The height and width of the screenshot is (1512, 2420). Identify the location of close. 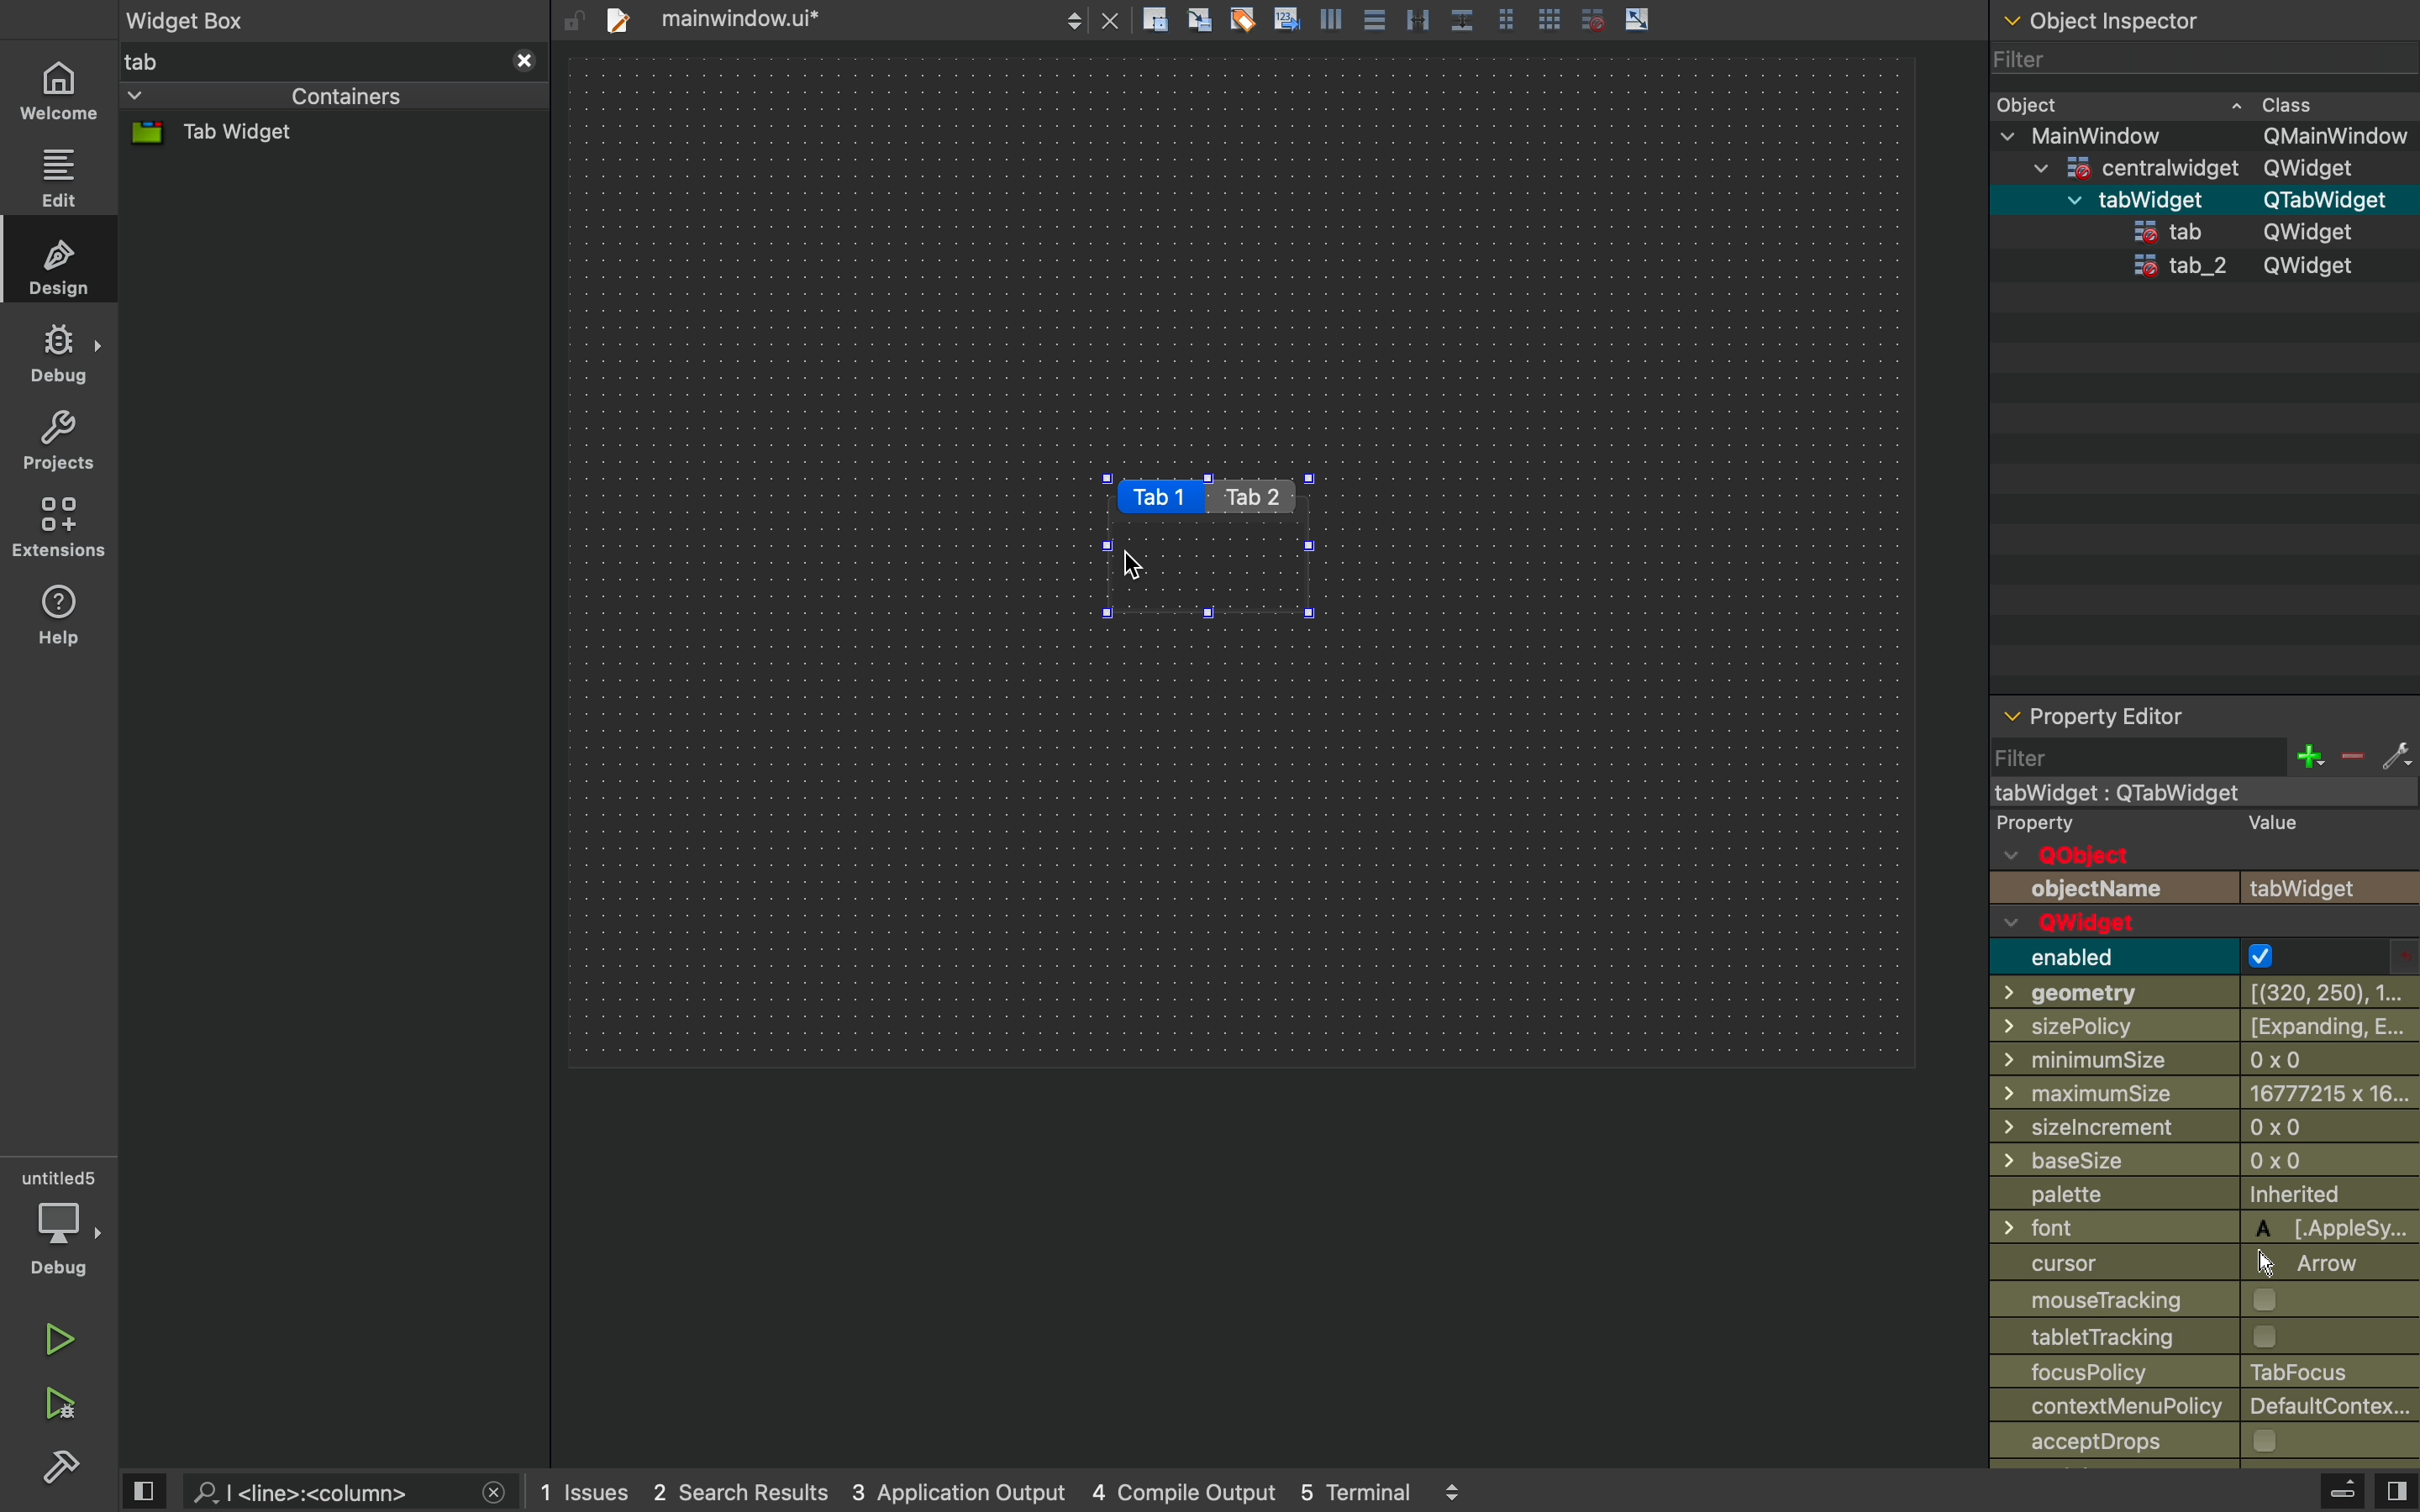
(523, 60).